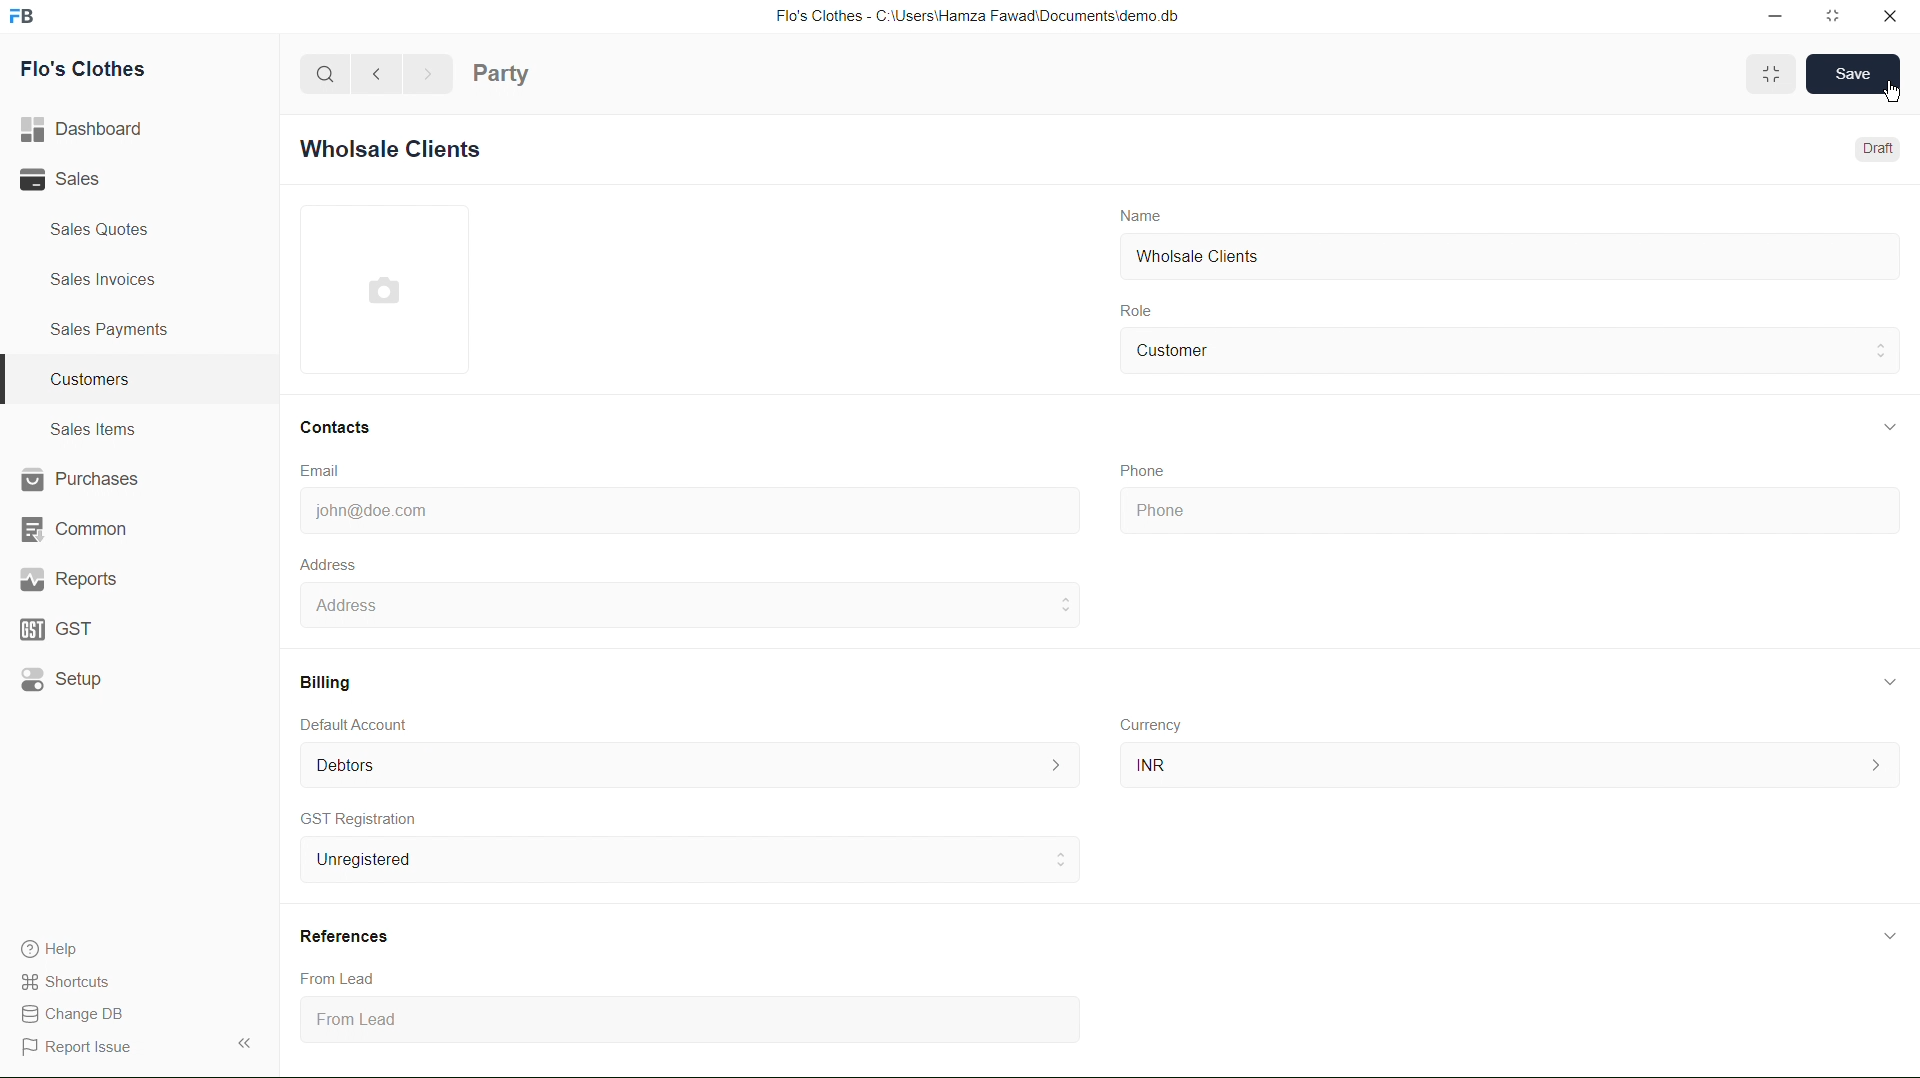 The image size is (1920, 1078). What do you see at coordinates (1889, 934) in the screenshot?
I see `expand` at bounding box center [1889, 934].